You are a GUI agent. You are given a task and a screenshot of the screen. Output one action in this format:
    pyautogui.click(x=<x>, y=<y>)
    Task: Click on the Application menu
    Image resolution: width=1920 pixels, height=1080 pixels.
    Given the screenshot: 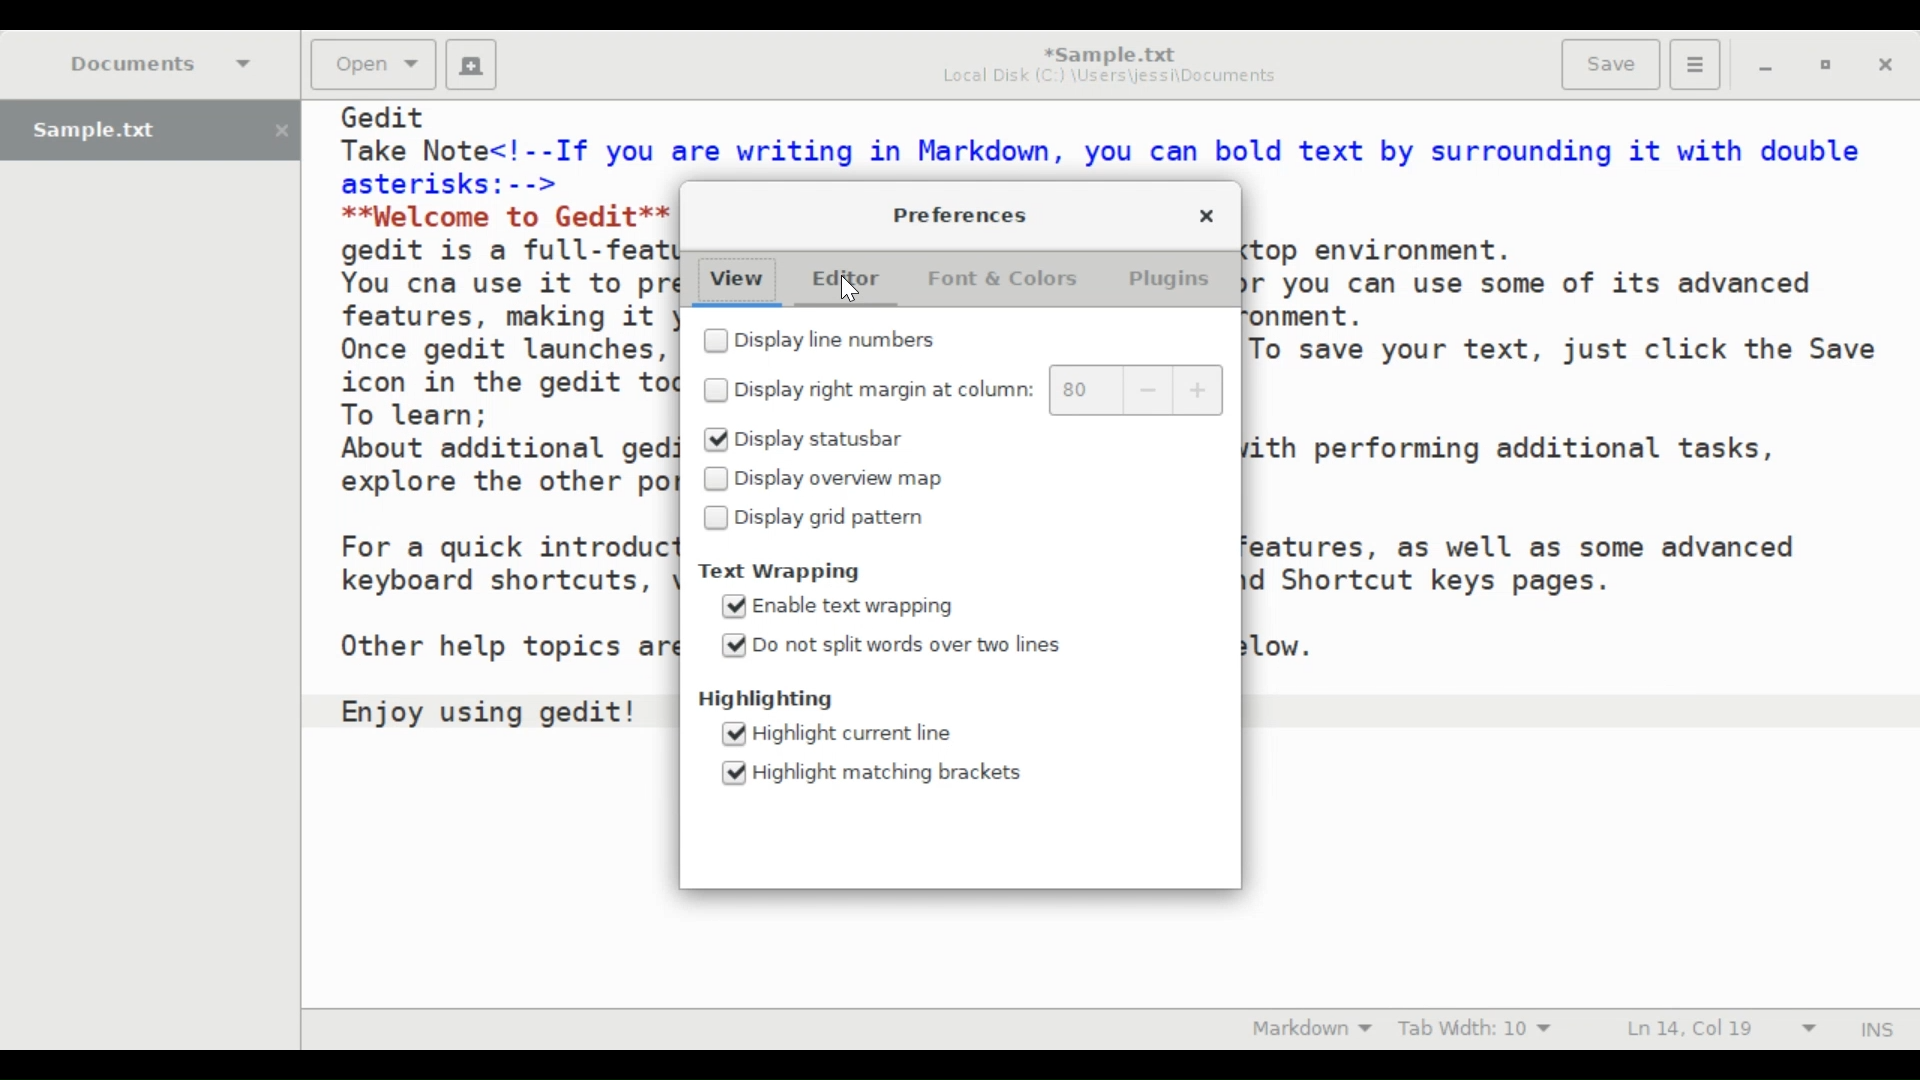 What is the action you would take?
    pyautogui.click(x=1694, y=62)
    